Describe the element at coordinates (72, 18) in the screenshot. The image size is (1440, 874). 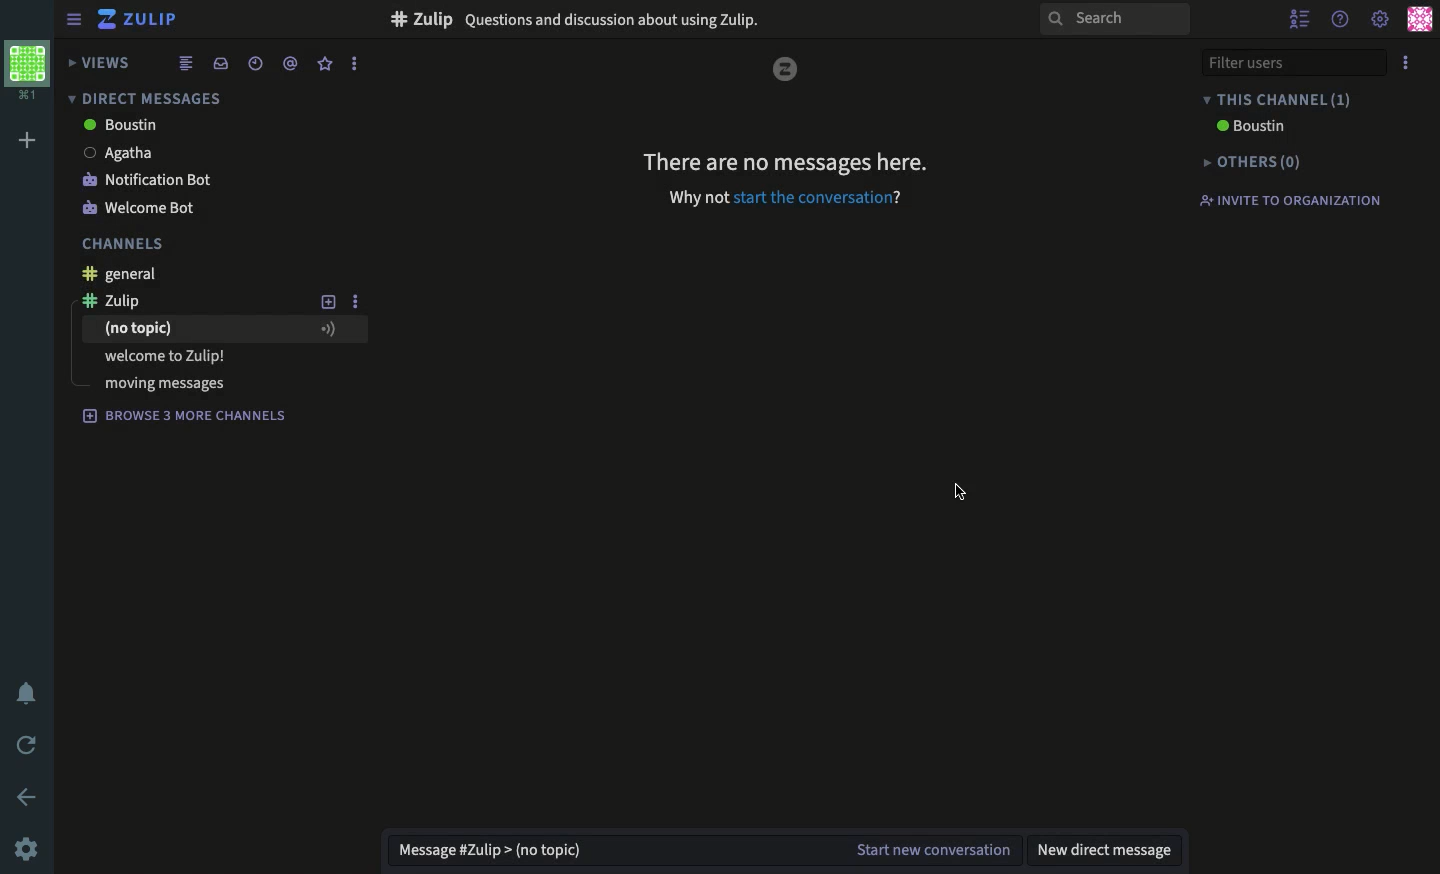
I see `sidebar` at that location.